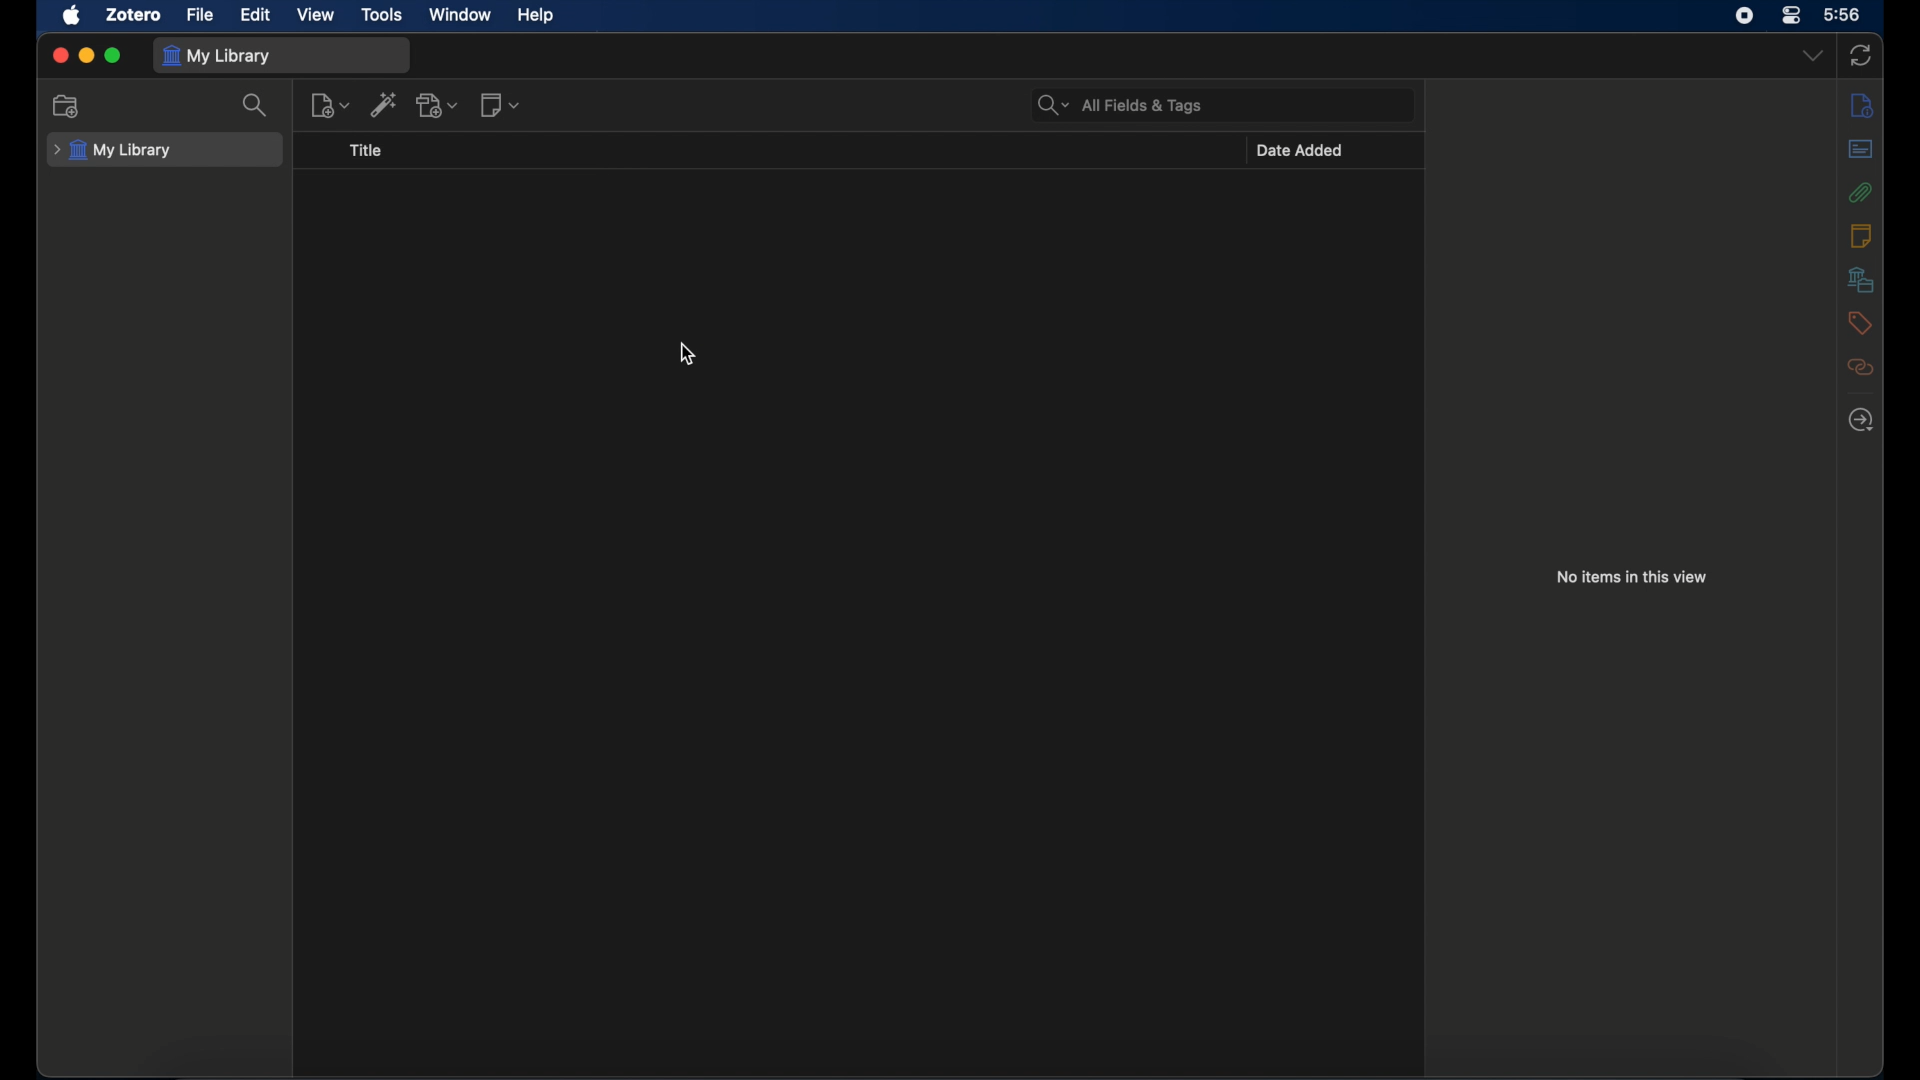 This screenshot has height=1080, width=1920. I want to click on file, so click(202, 15).